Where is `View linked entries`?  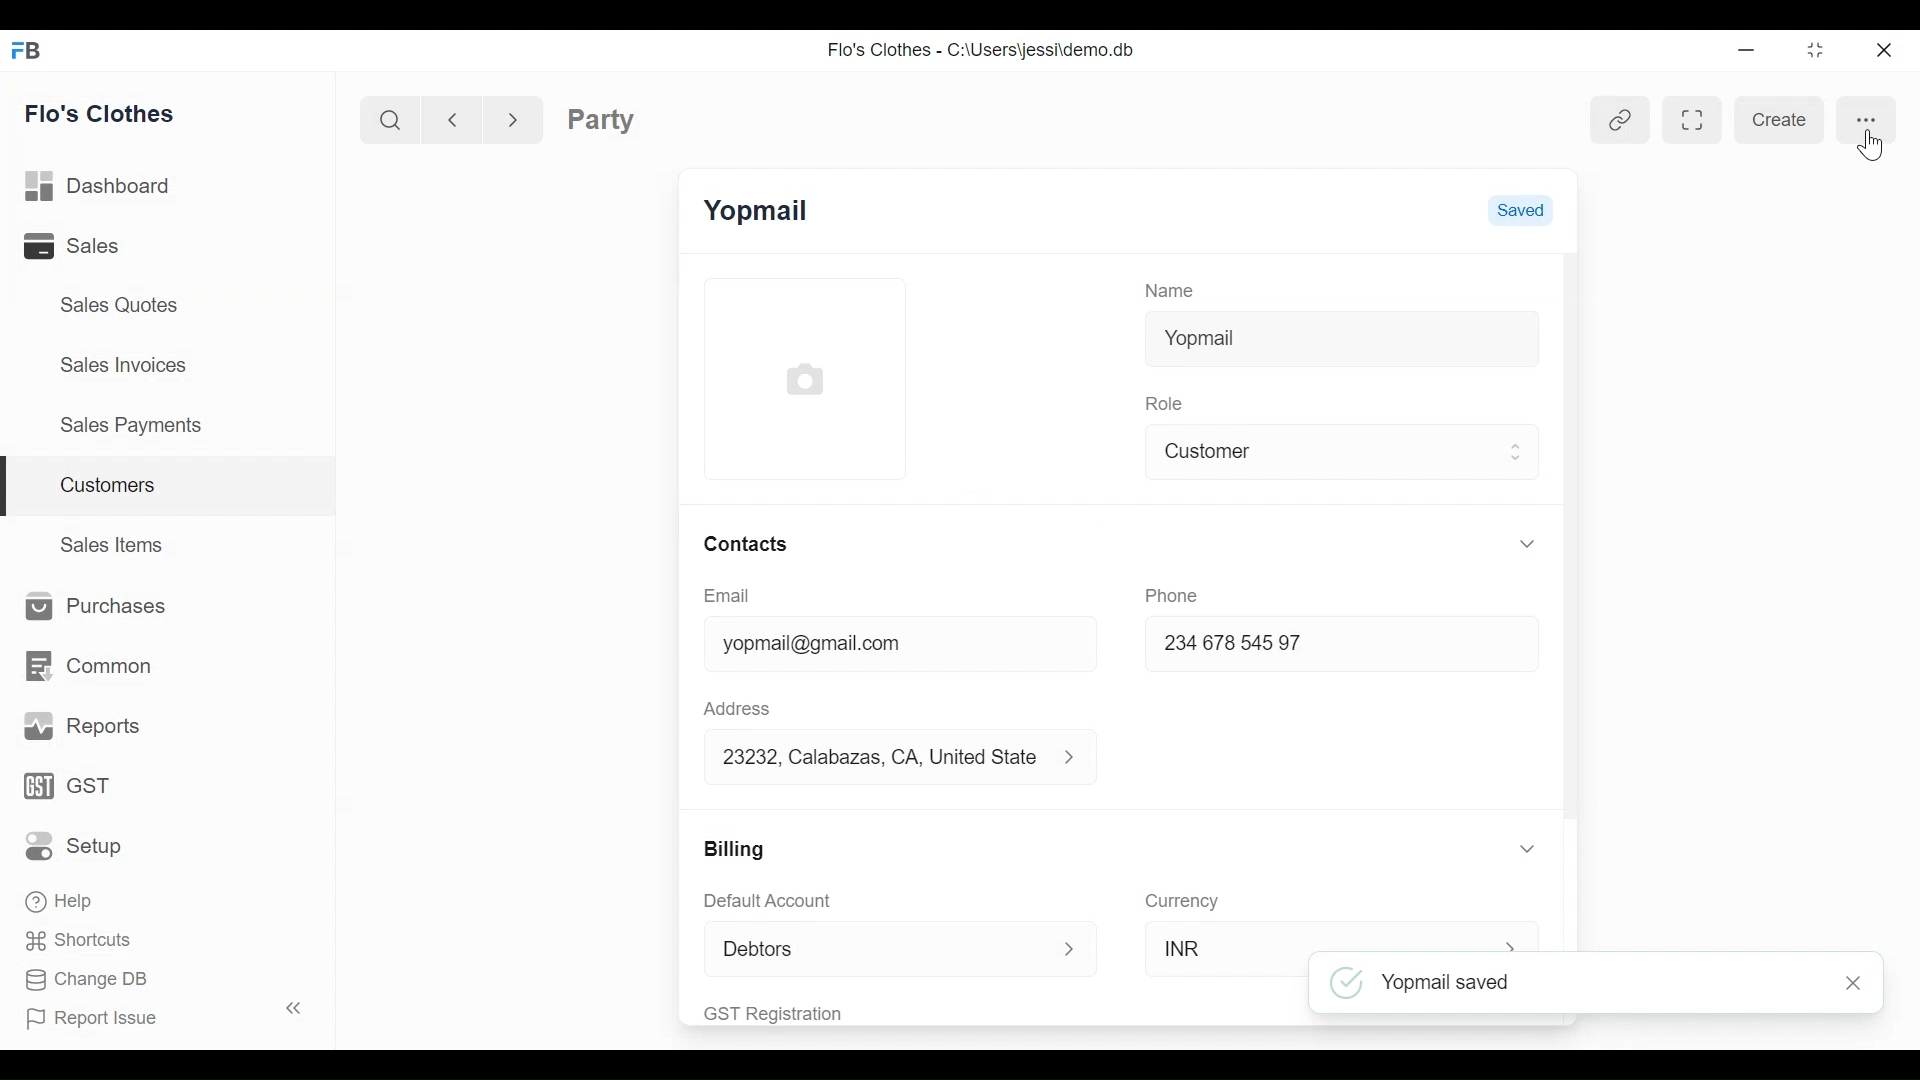 View linked entries is located at coordinates (1615, 120).